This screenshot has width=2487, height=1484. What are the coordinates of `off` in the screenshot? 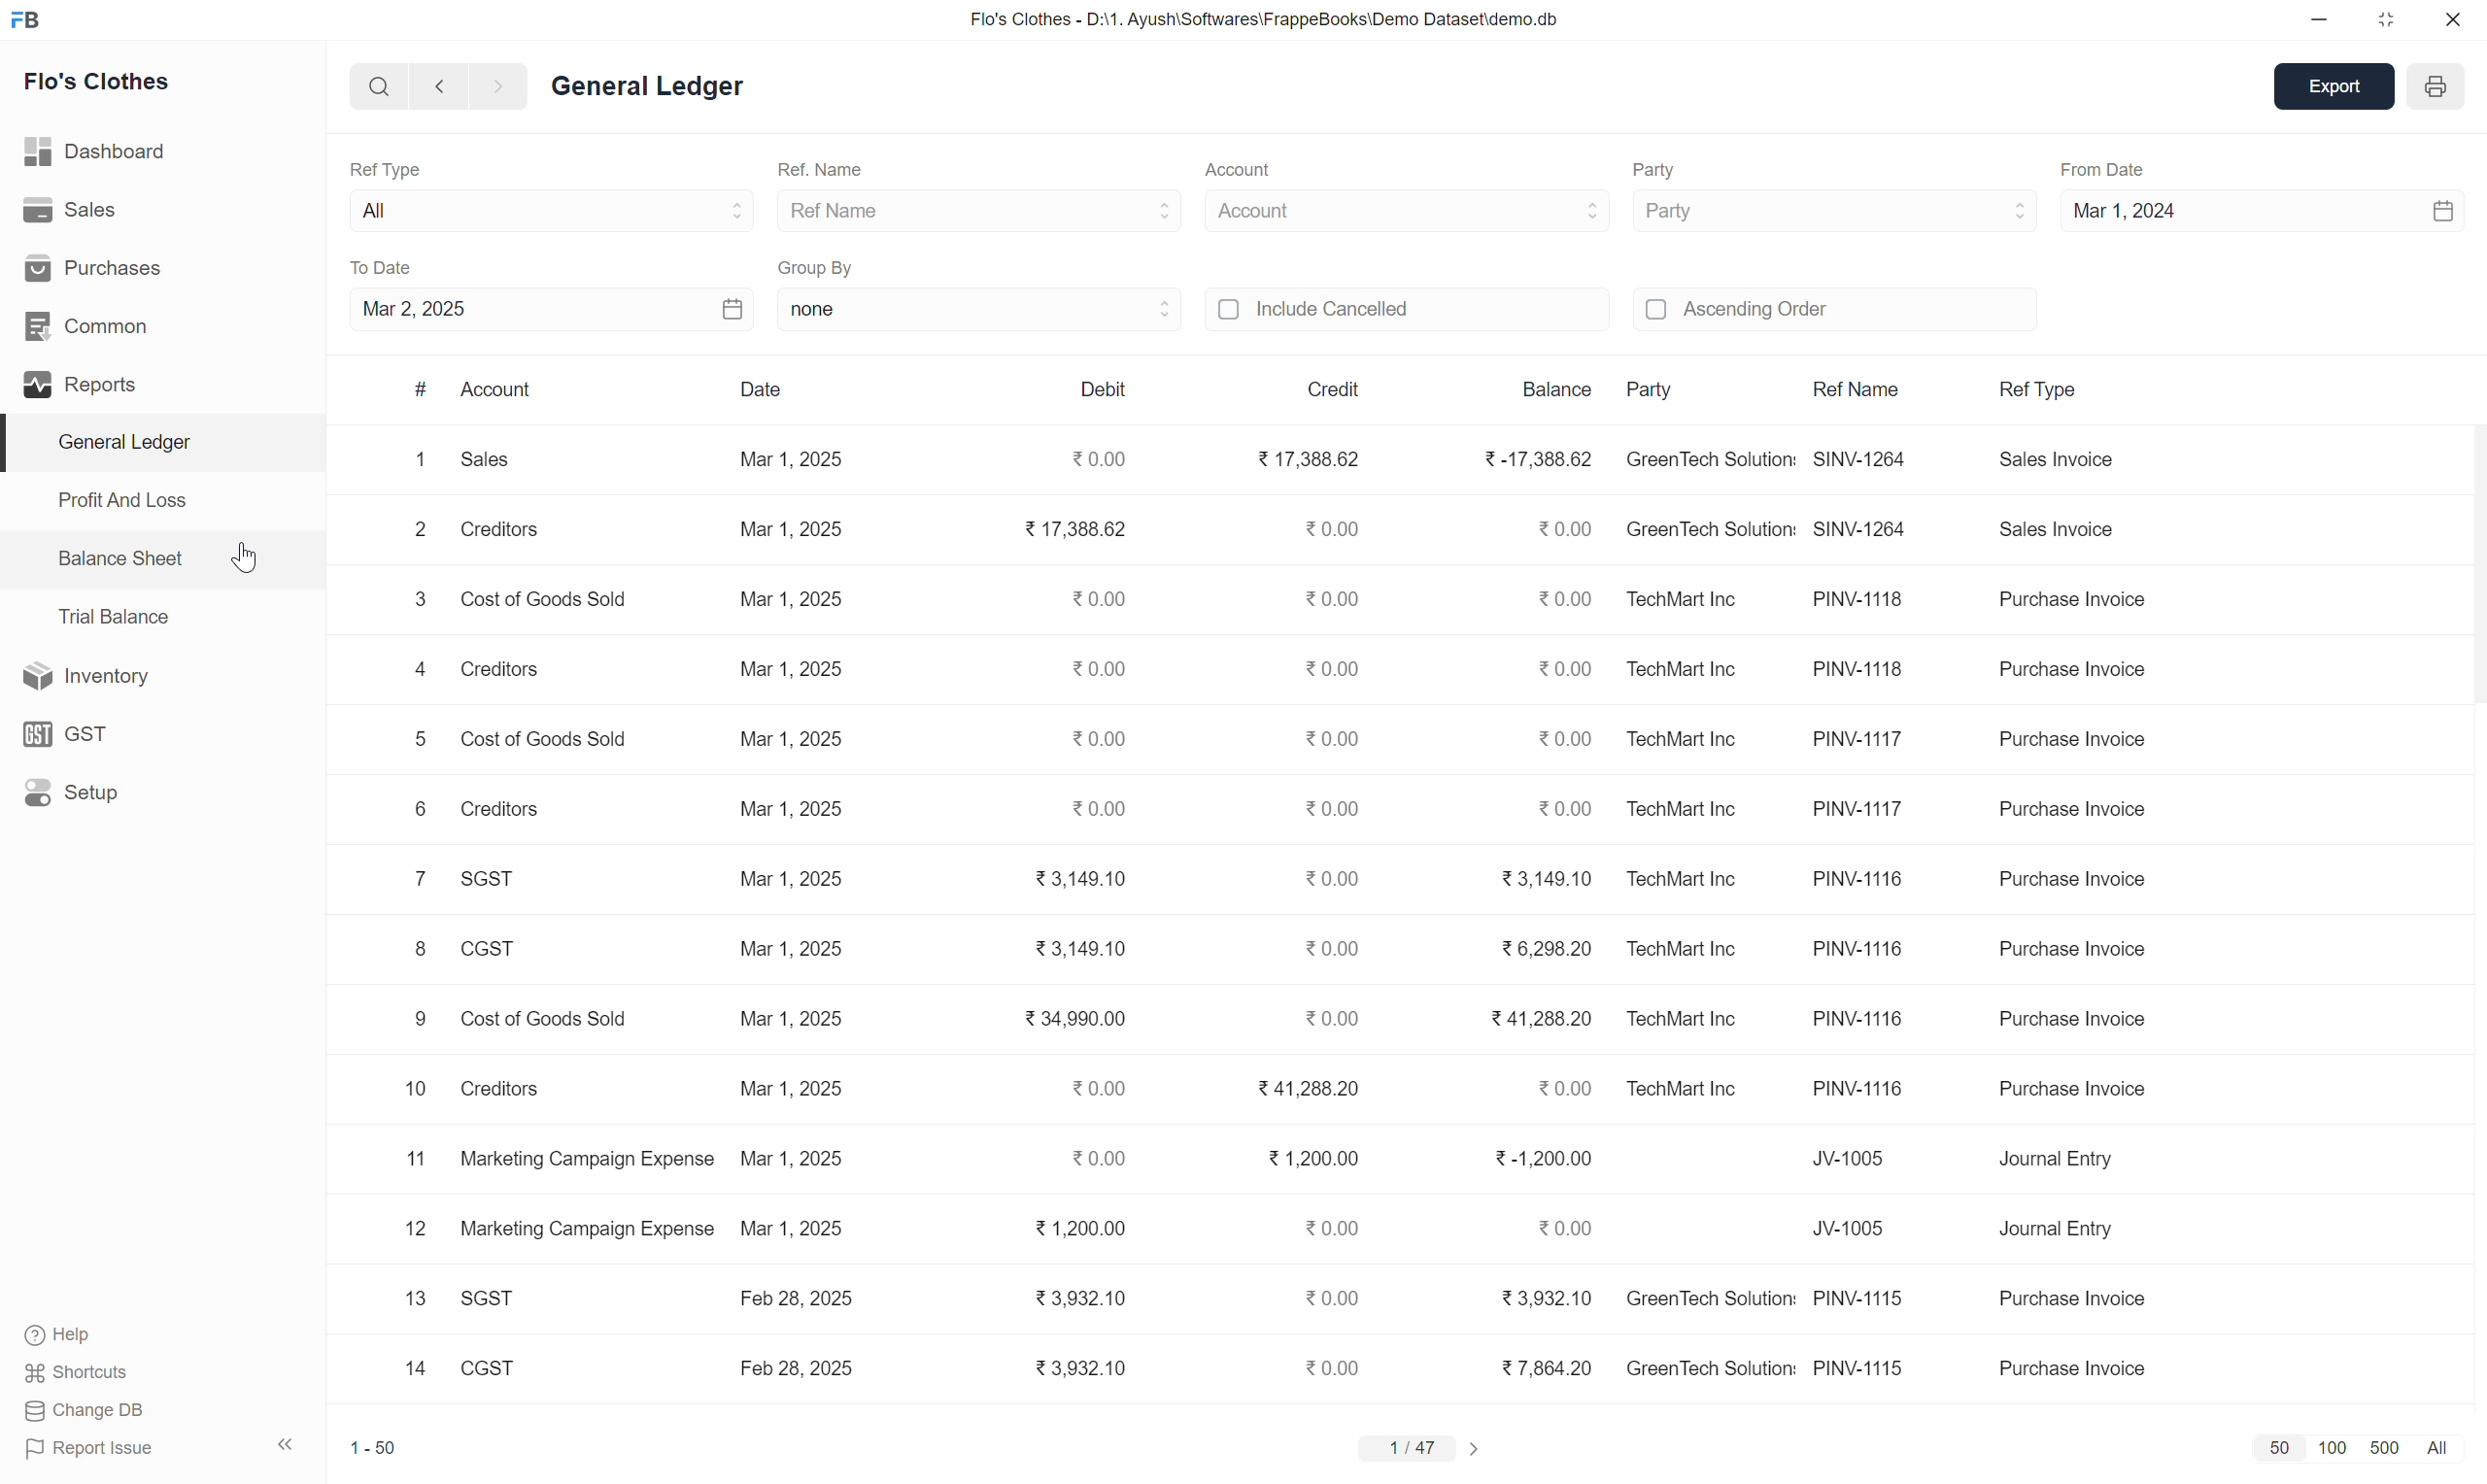 It's located at (1227, 310).